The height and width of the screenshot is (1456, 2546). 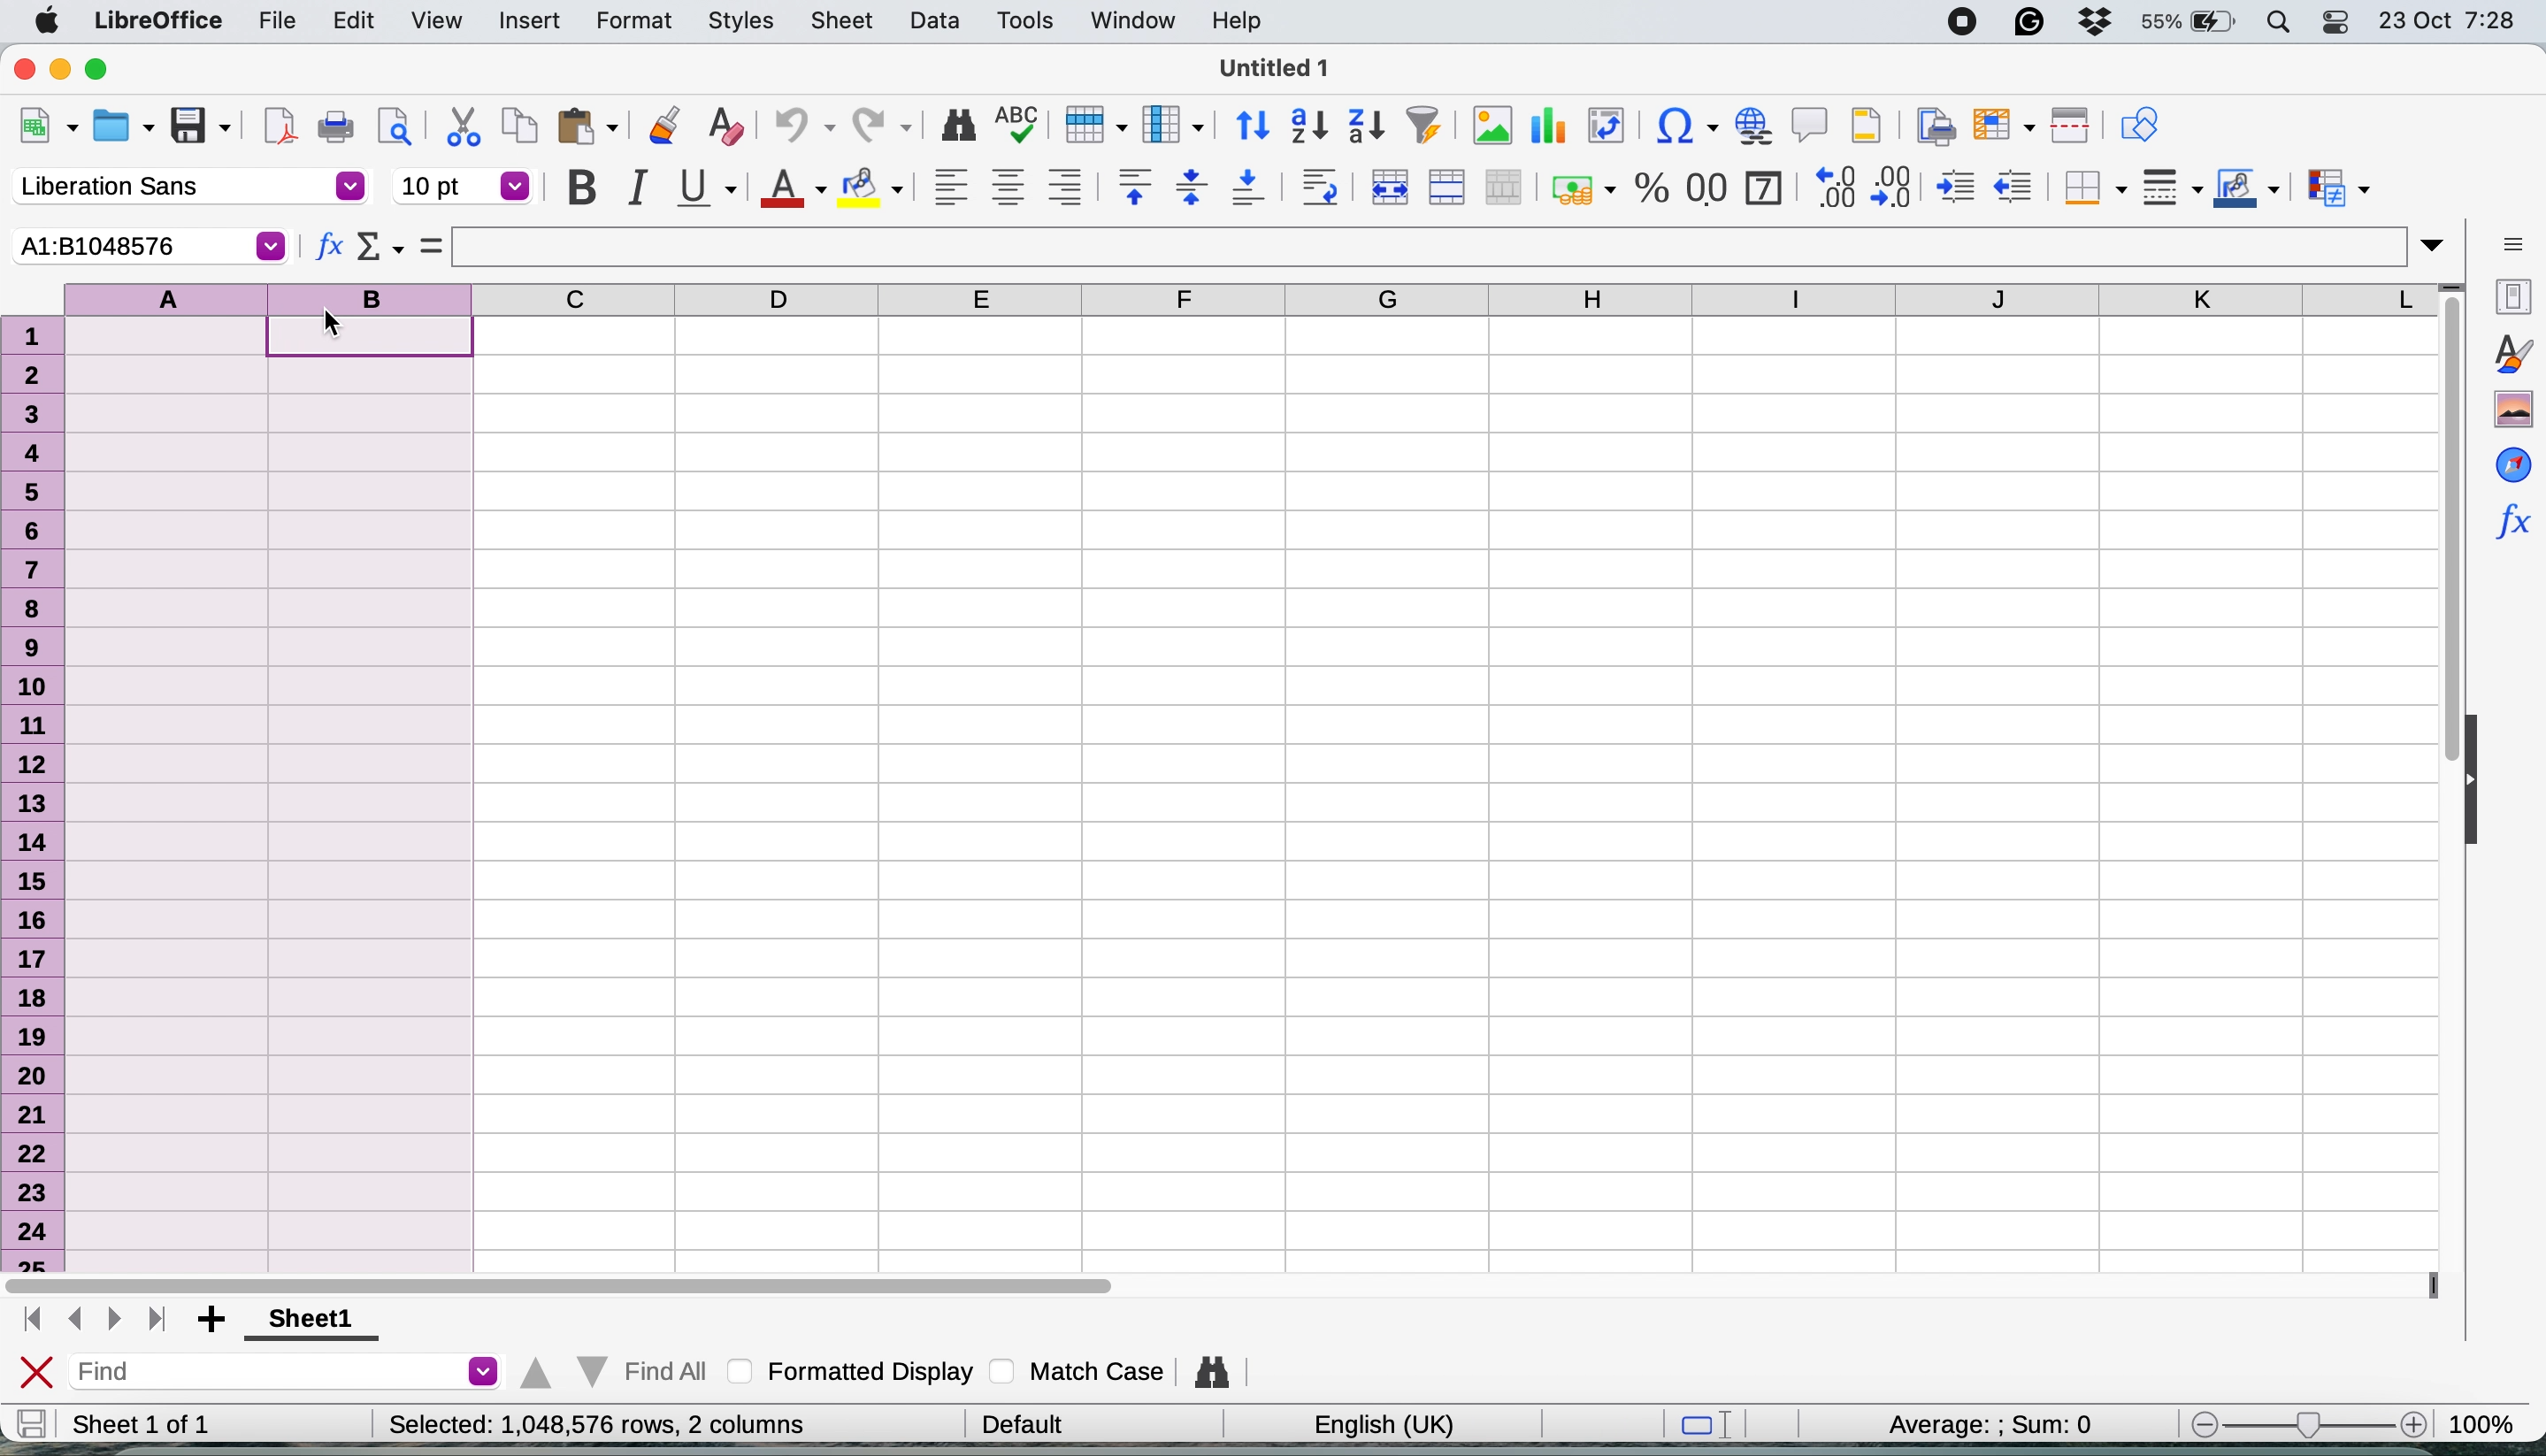 What do you see at coordinates (2477, 776) in the screenshot?
I see `collapse` at bounding box center [2477, 776].